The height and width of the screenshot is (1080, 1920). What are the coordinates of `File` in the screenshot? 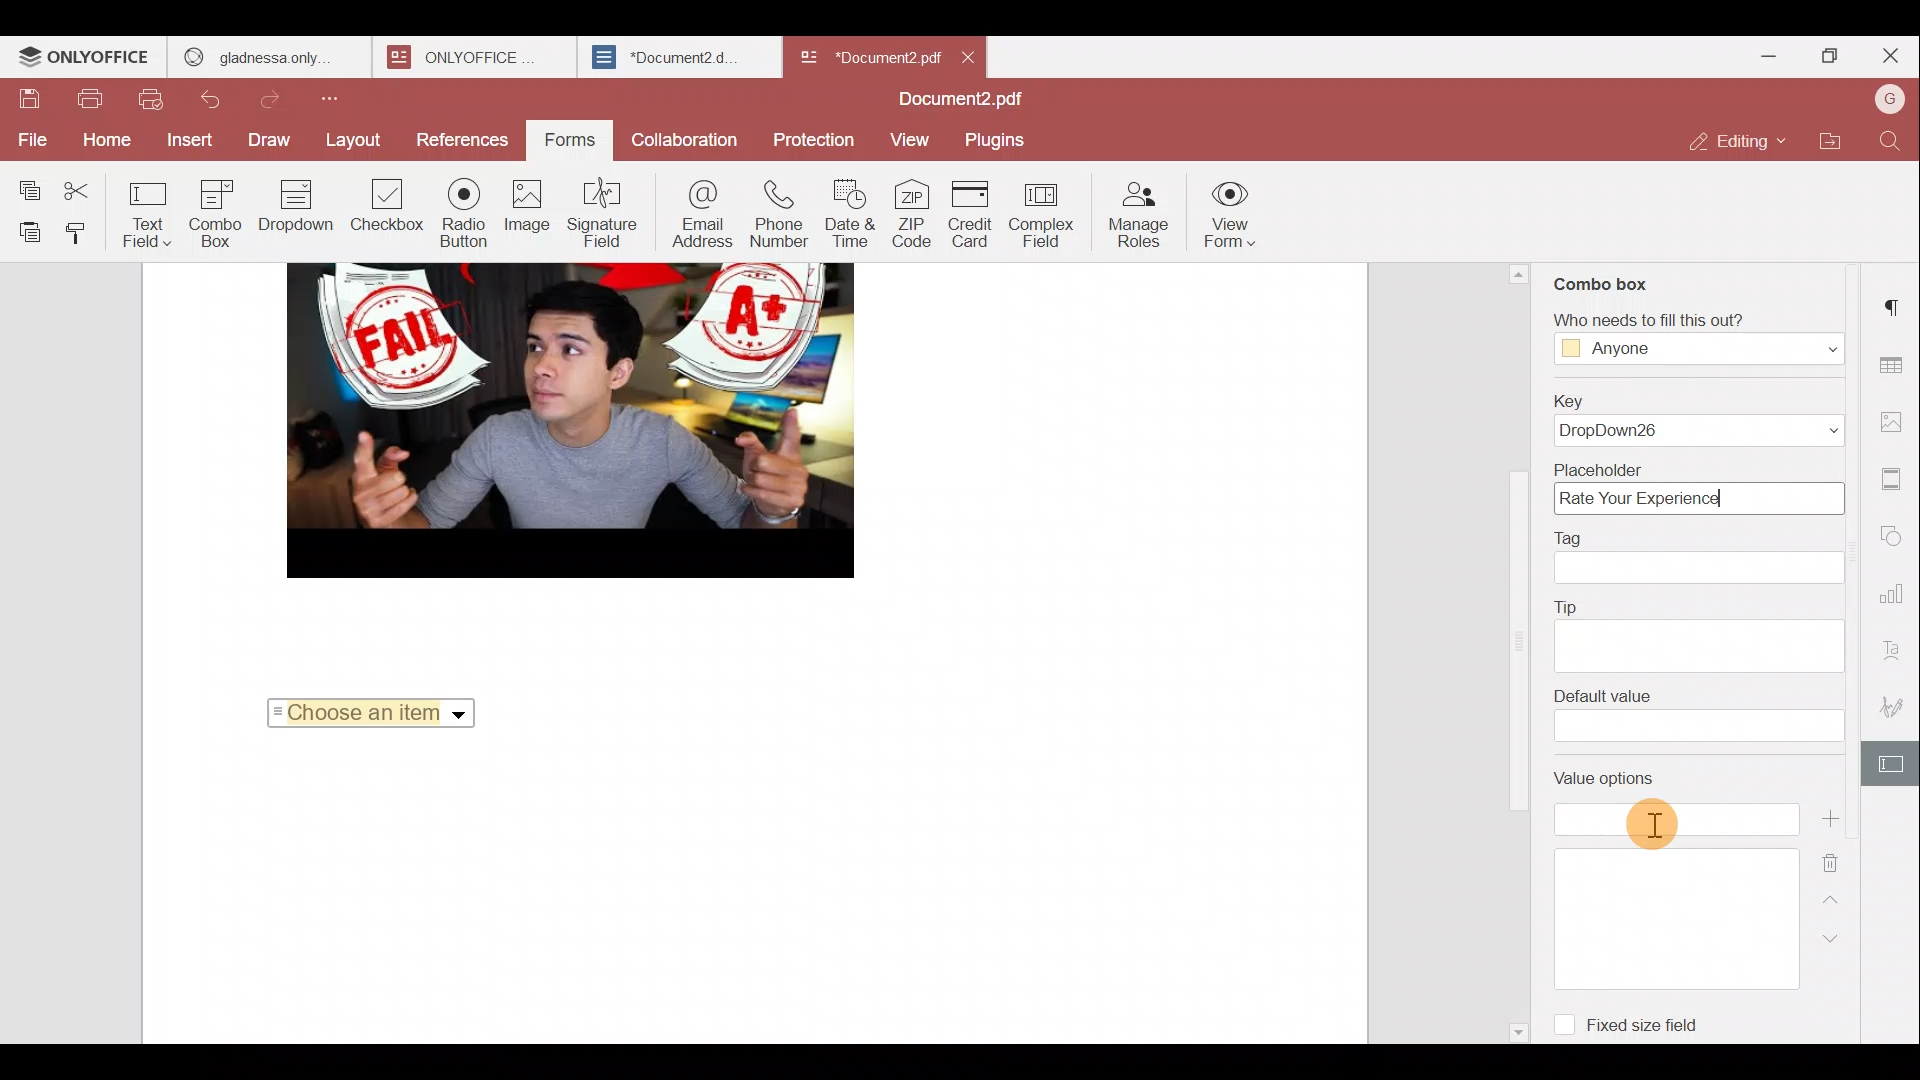 It's located at (28, 139).